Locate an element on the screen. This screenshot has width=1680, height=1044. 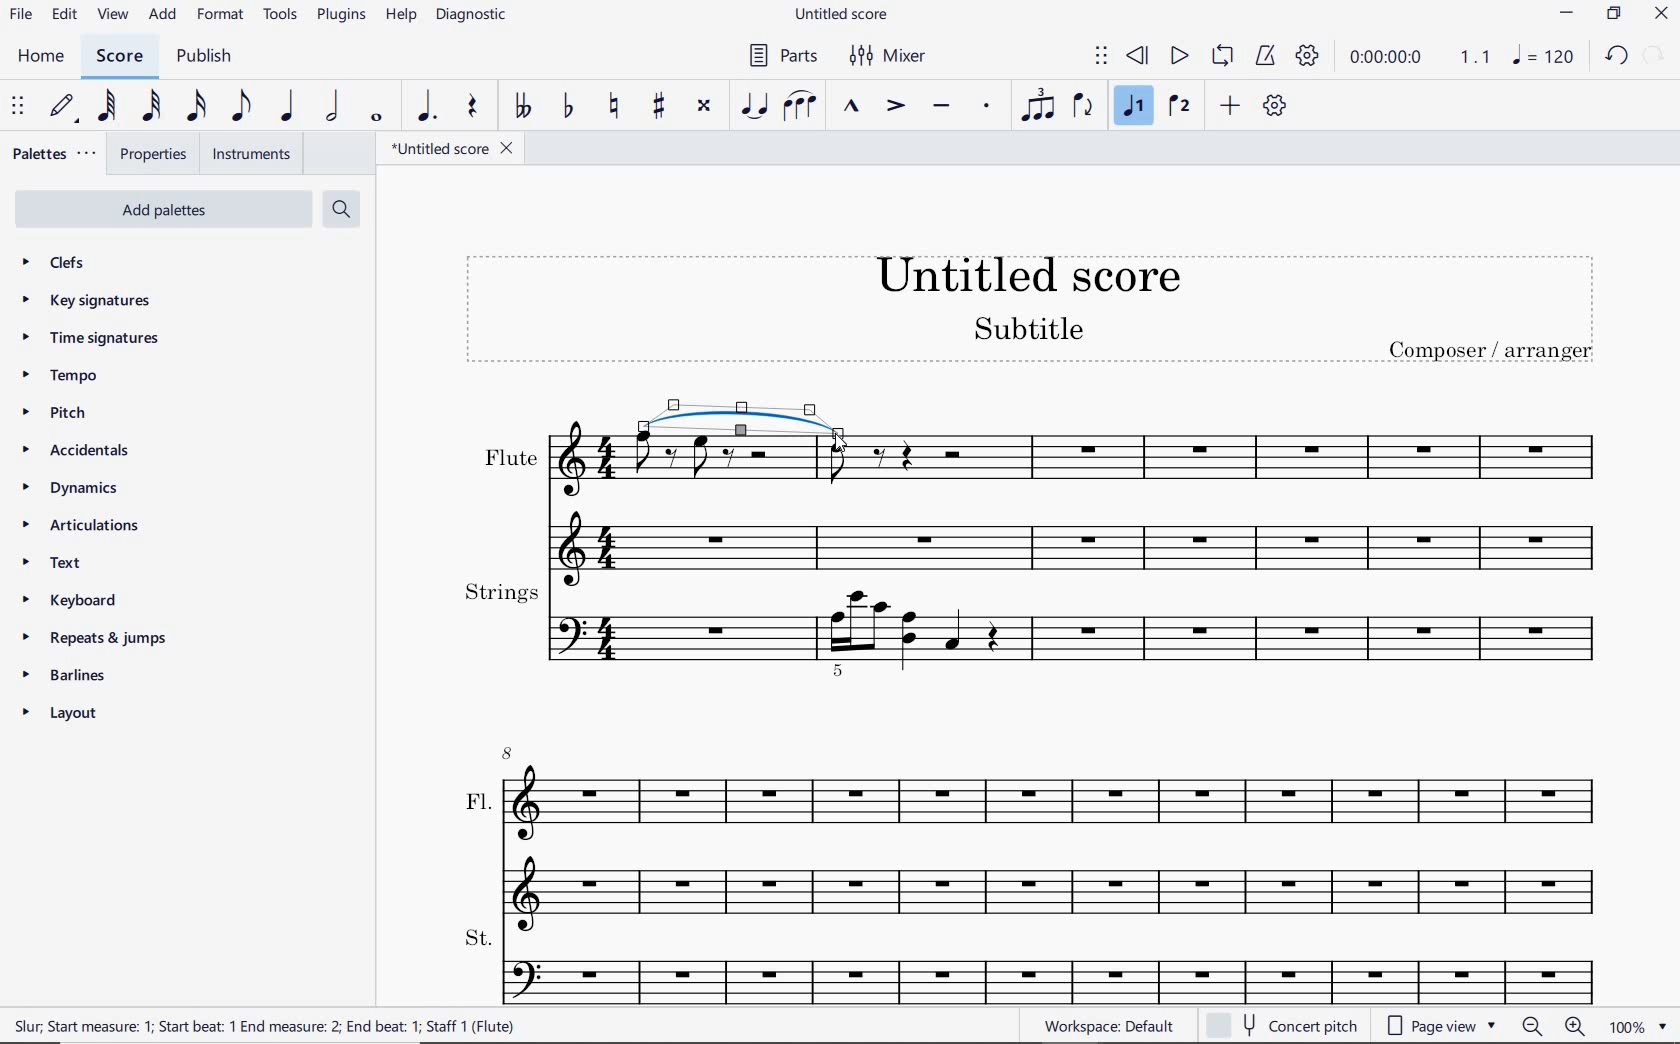
zoom in or zoom out is located at coordinates (1552, 1024).